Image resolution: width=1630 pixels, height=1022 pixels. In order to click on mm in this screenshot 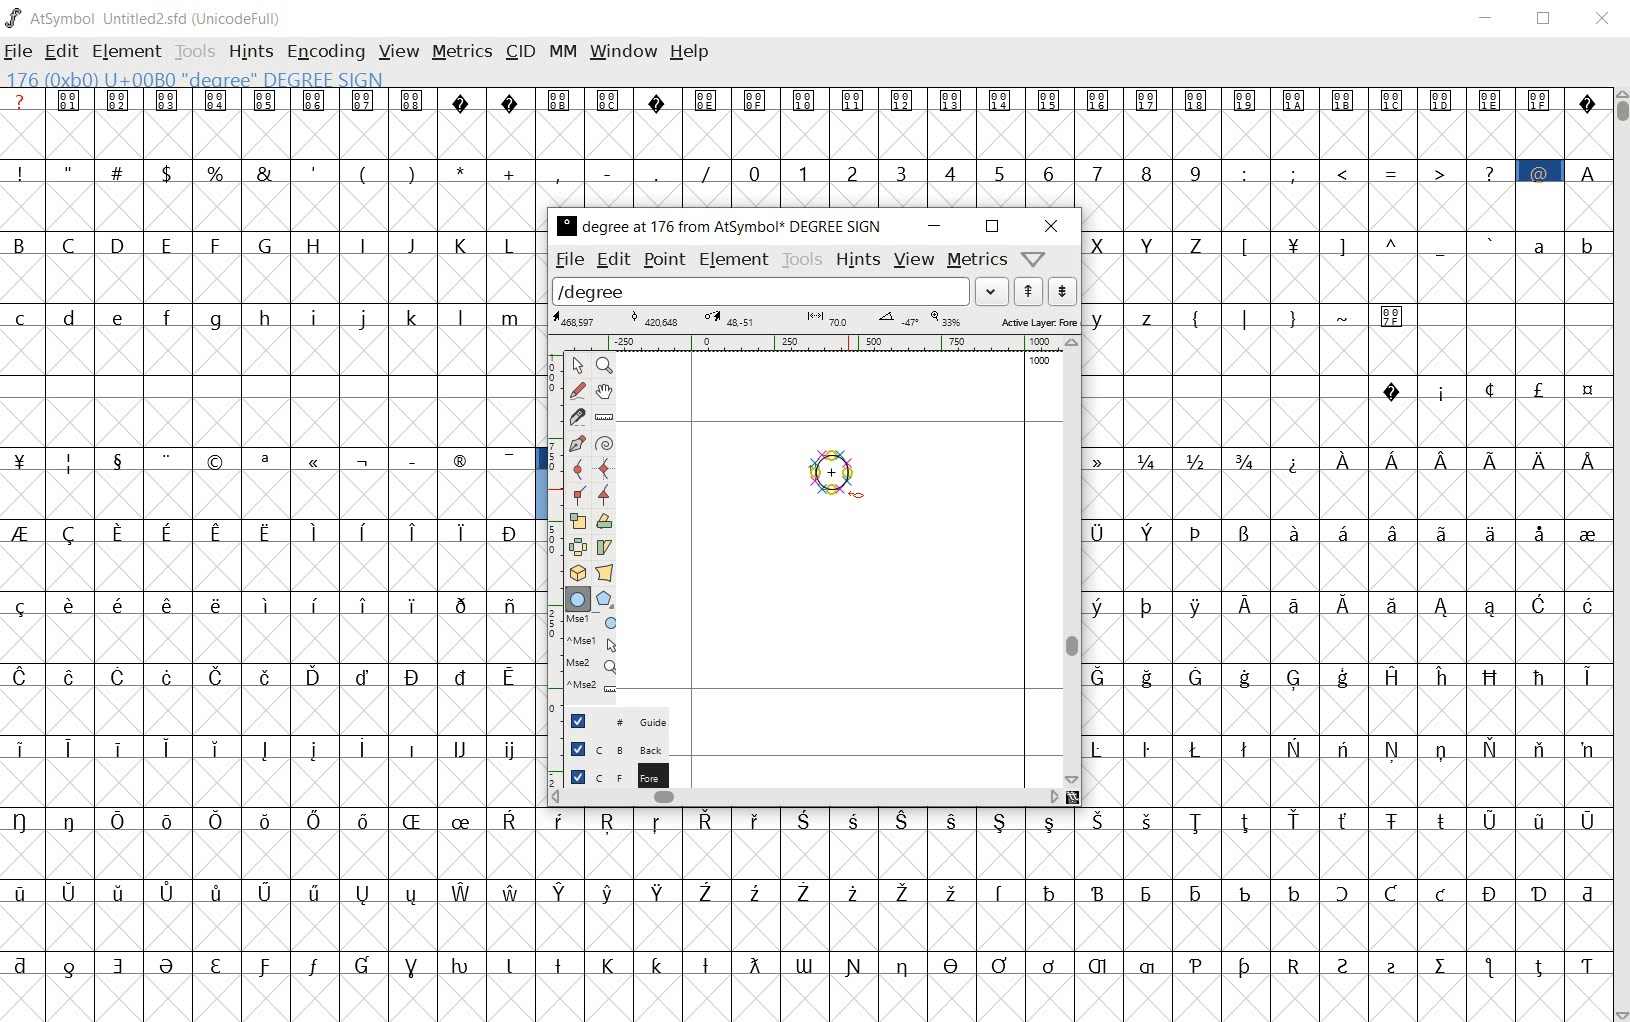, I will do `click(563, 52)`.